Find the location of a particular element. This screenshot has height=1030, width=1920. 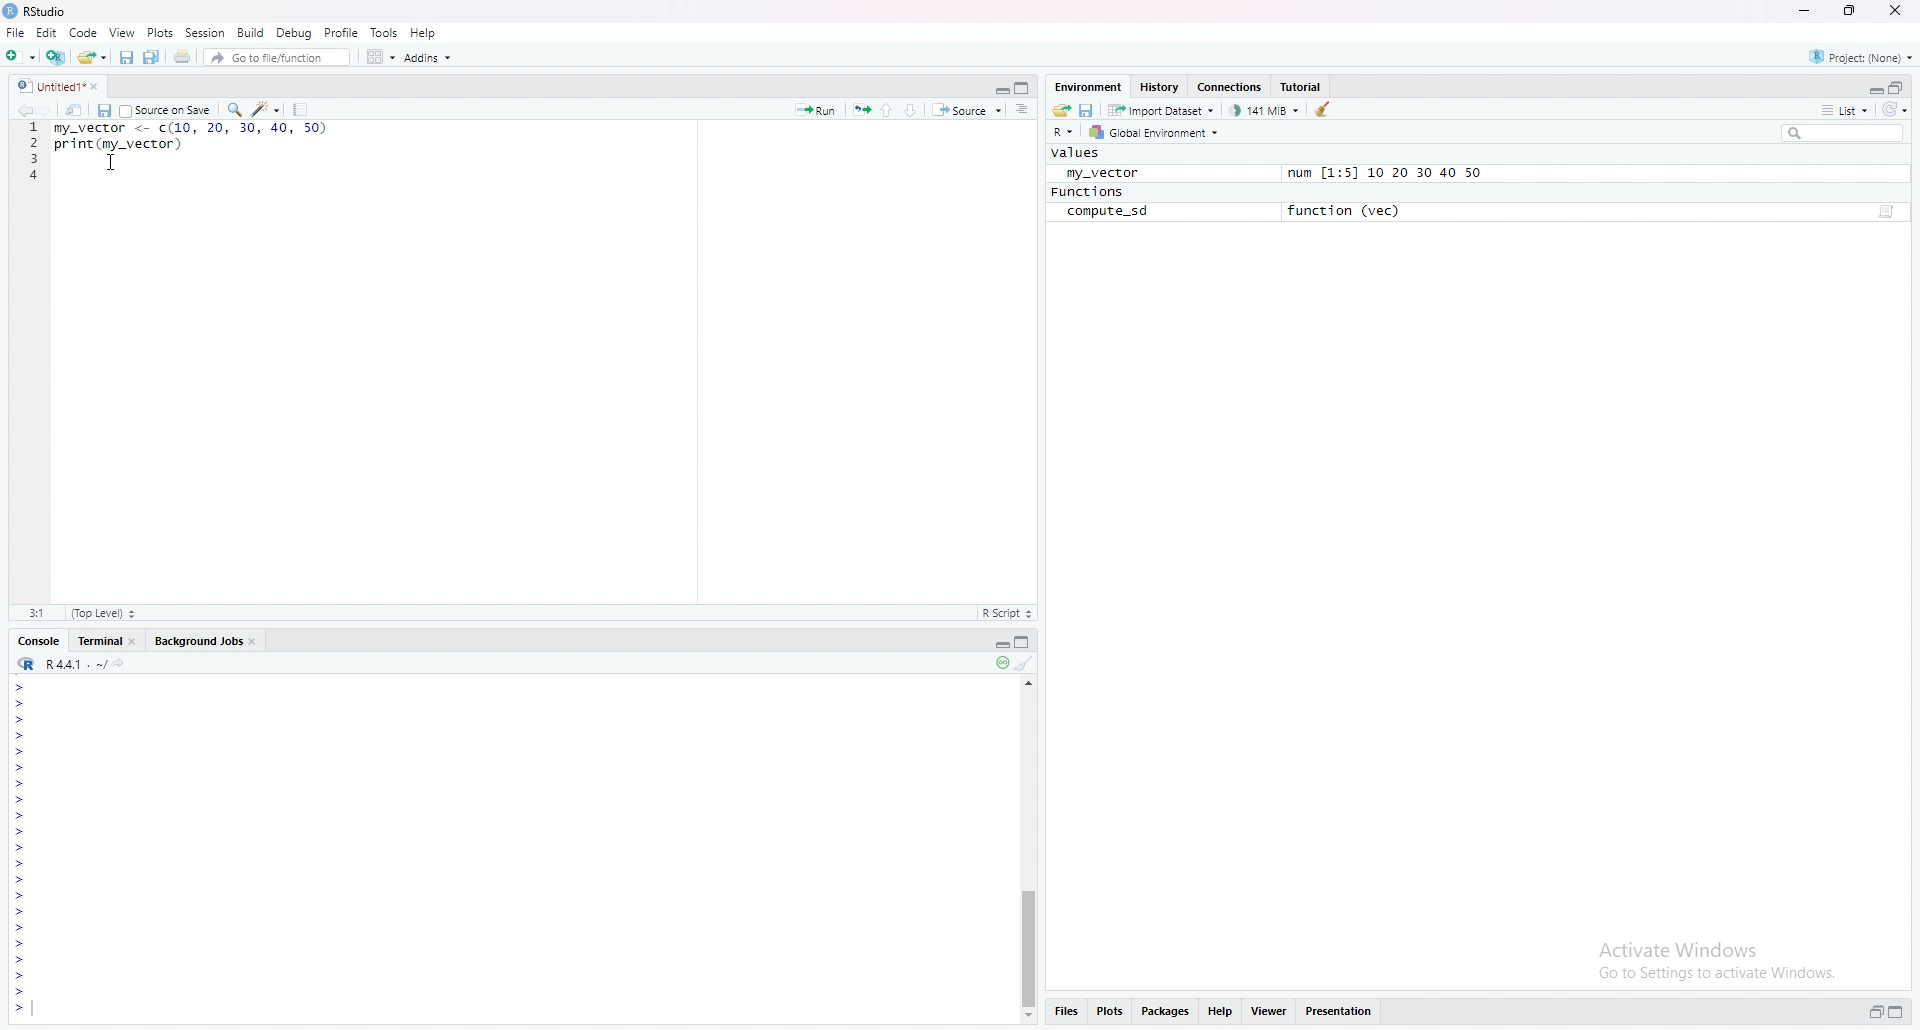

Help is located at coordinates (1219, 1010).